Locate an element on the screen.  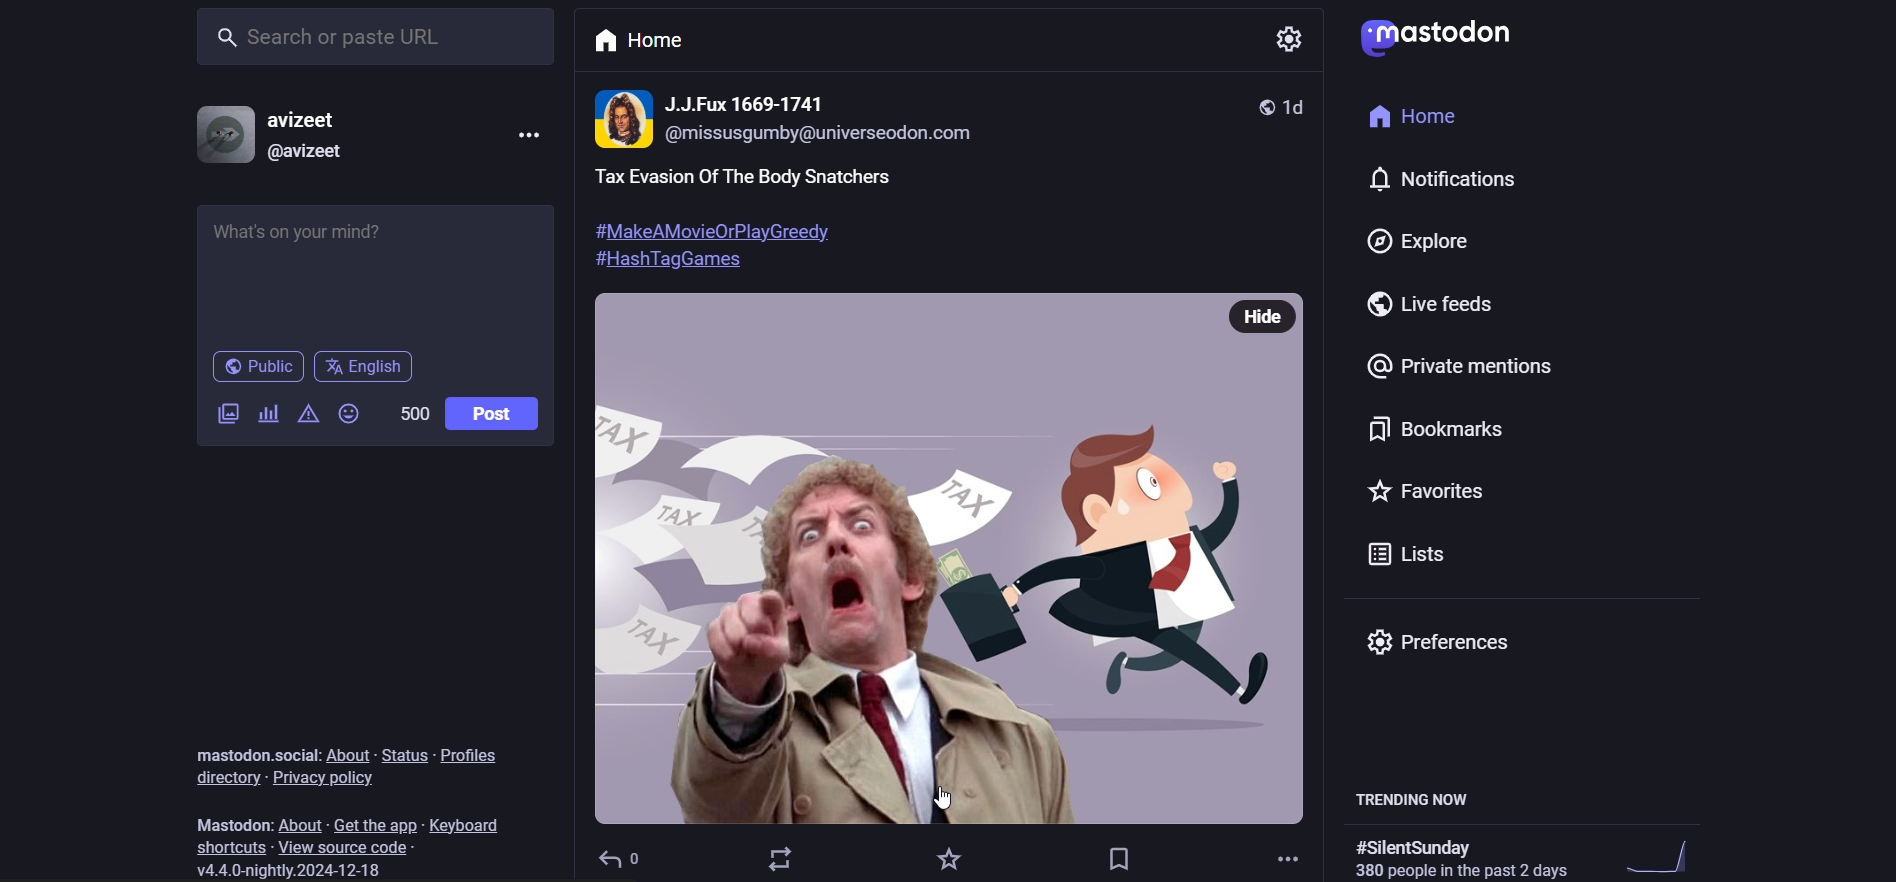
image is located at coordinates (912, 560).